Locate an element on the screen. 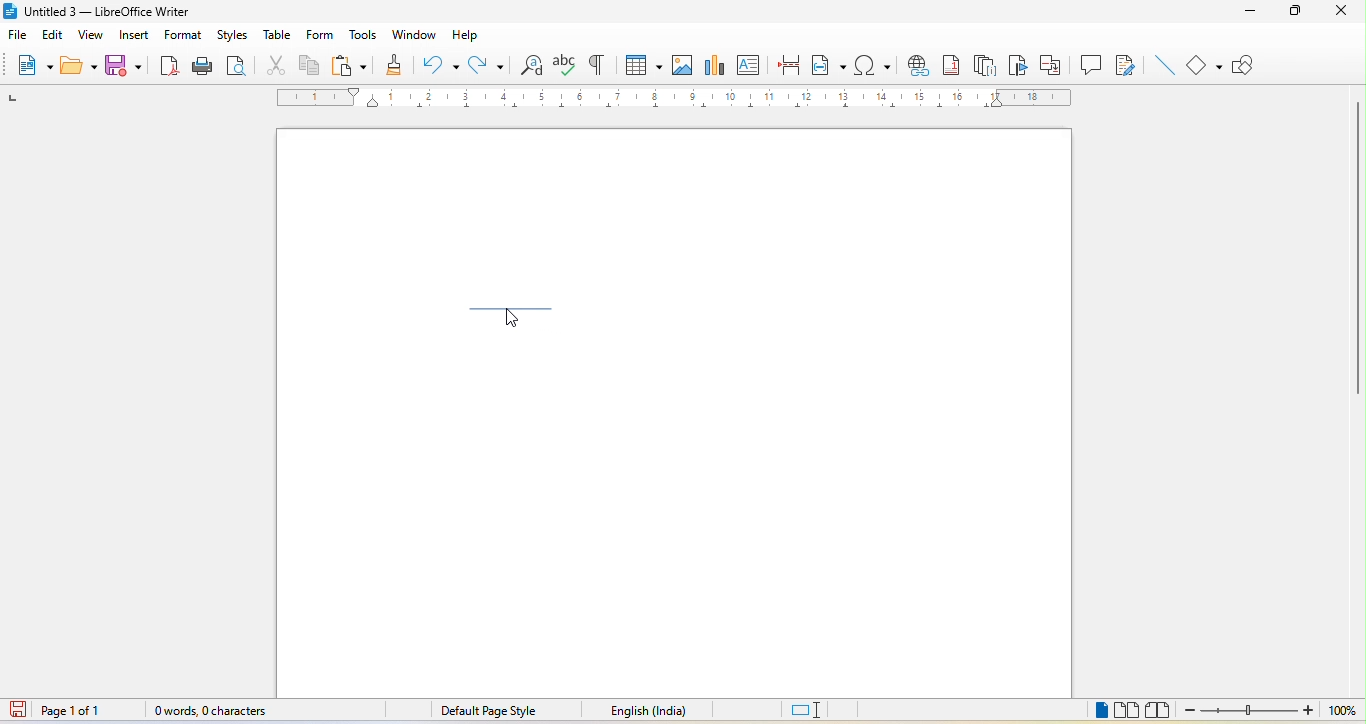 This screenshot has height=724, width=1366. basic shape is located at coordinates (1204, 63).